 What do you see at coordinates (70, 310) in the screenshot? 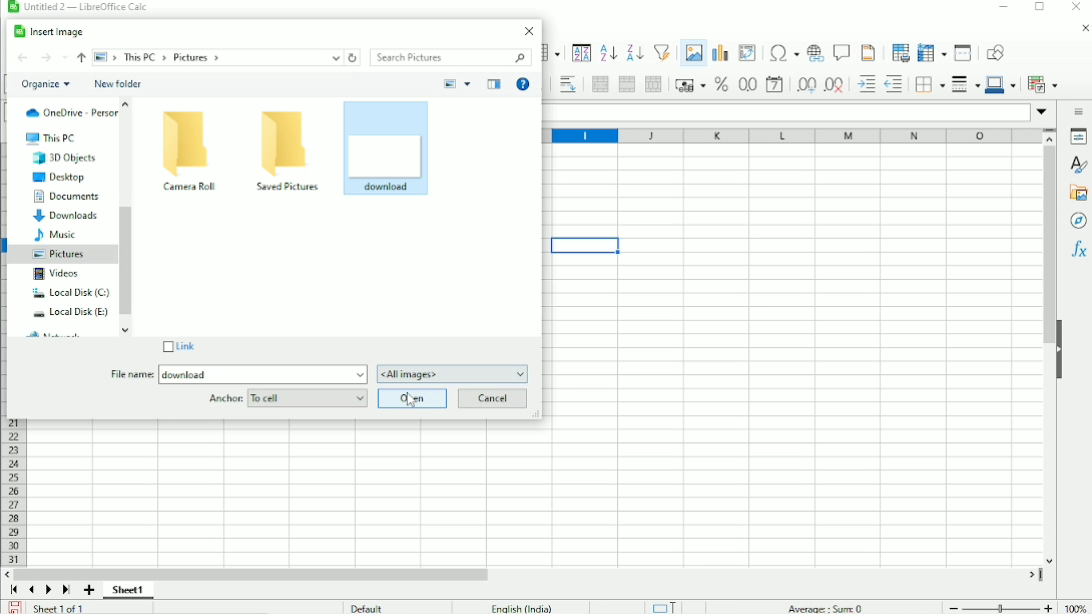
I see `Local Disk (E:)` at bounding box center [70, 310].